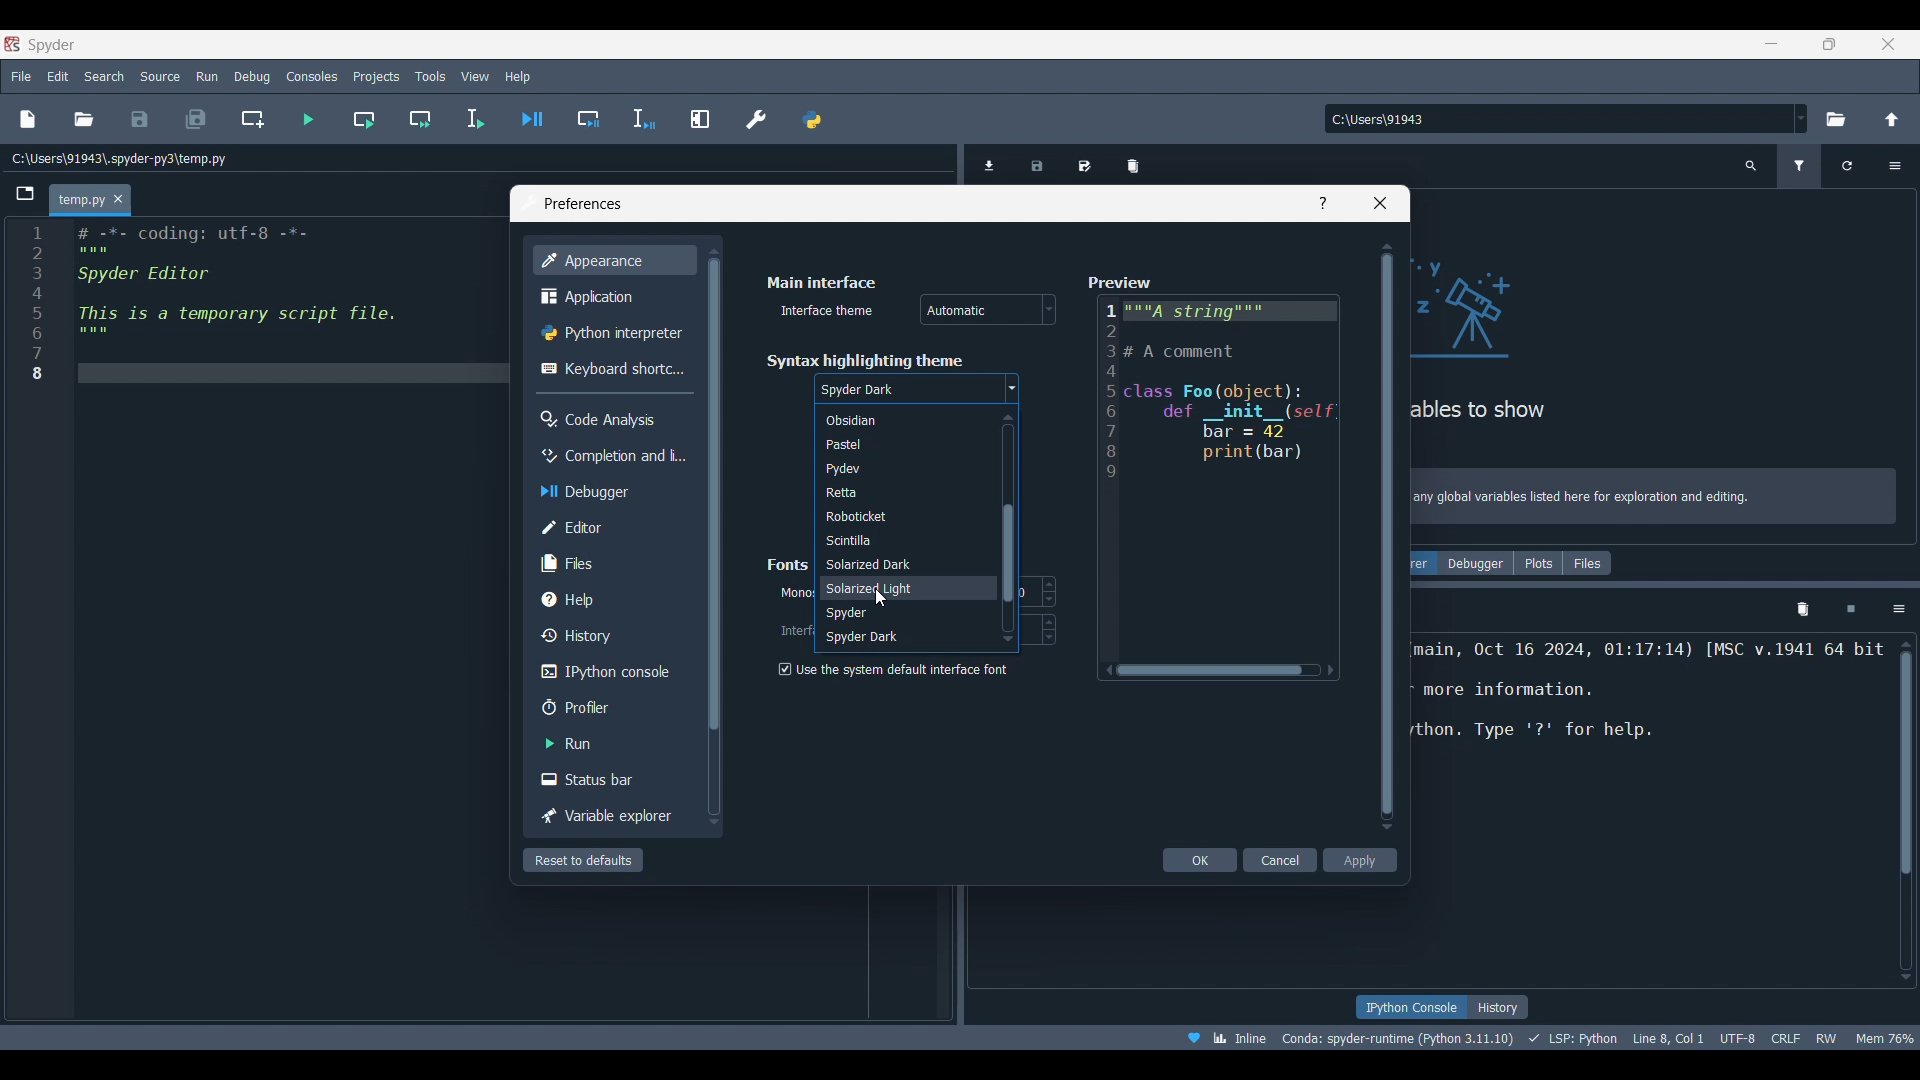 The image size is (1920, 1080). I want to click on Application, so click(611, 295).